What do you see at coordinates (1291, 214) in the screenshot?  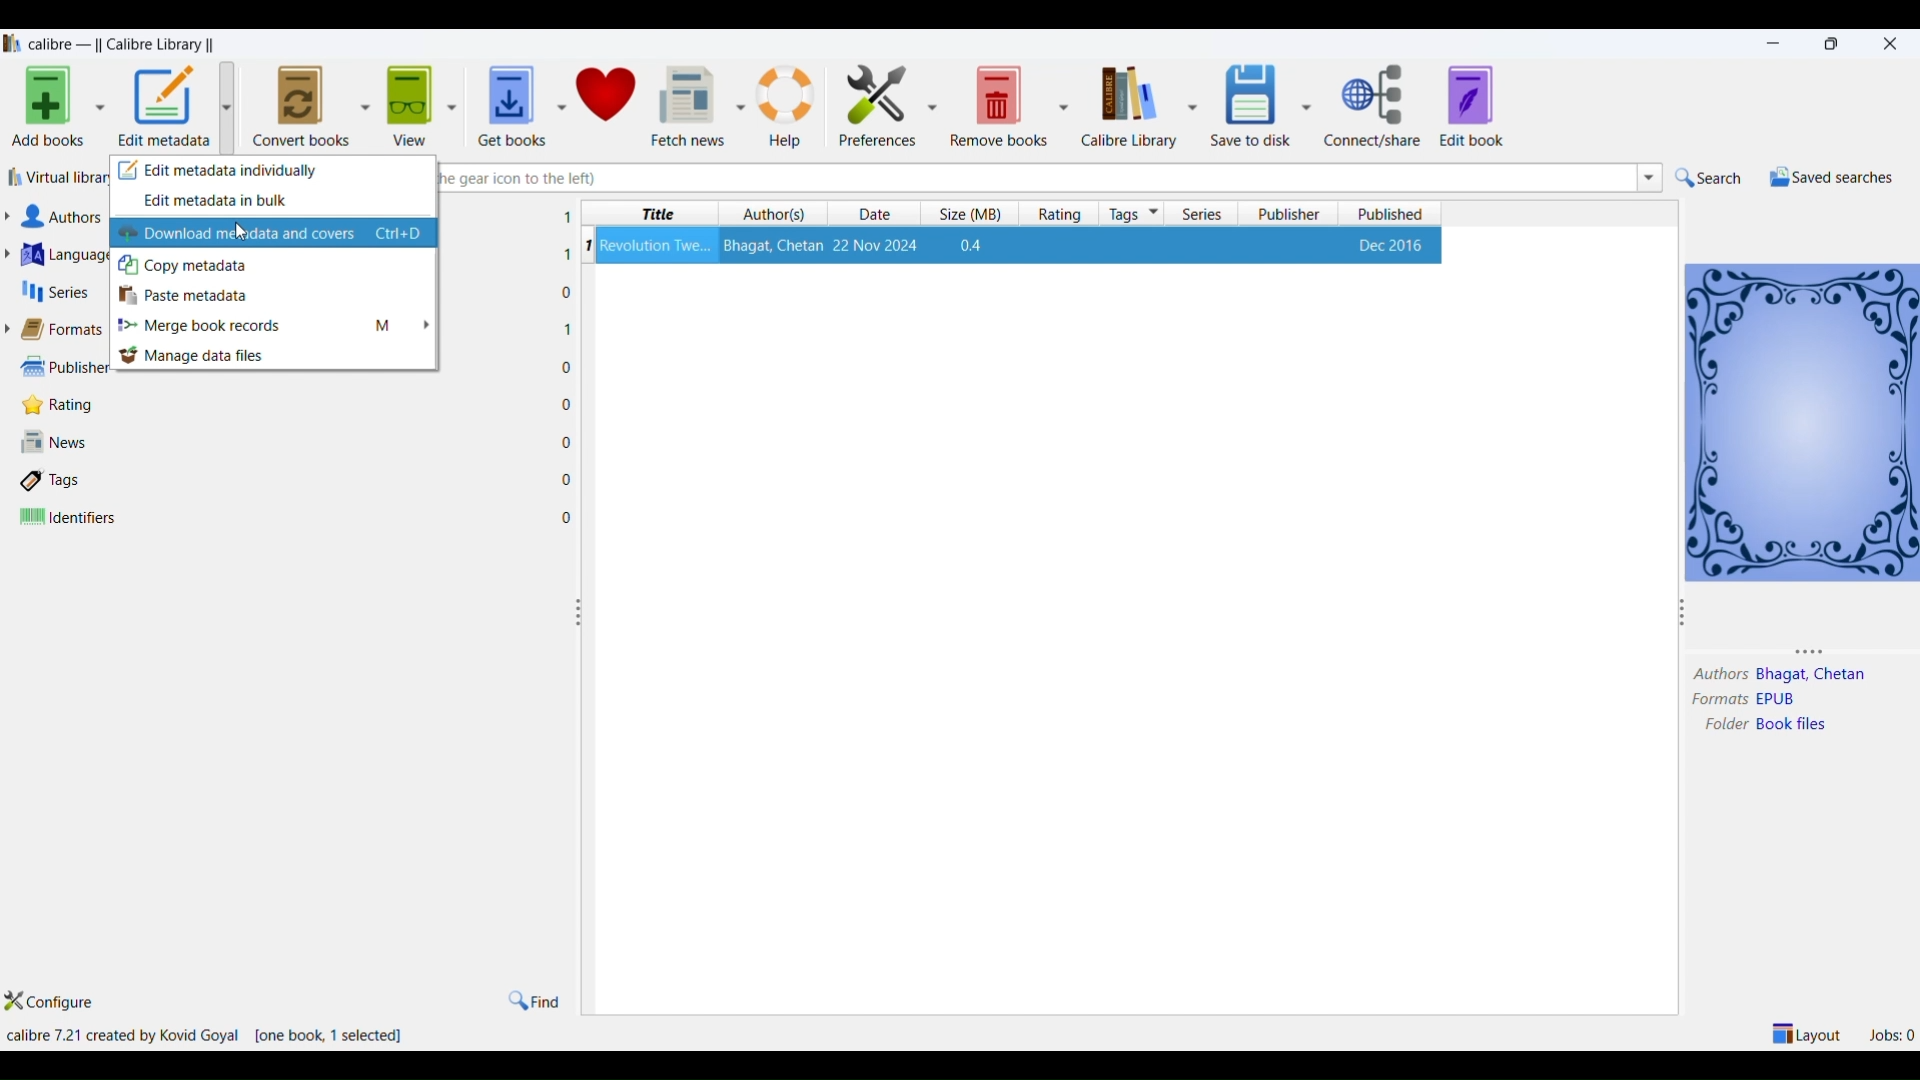 I see `publisher` at bounding box center [1291, 214].